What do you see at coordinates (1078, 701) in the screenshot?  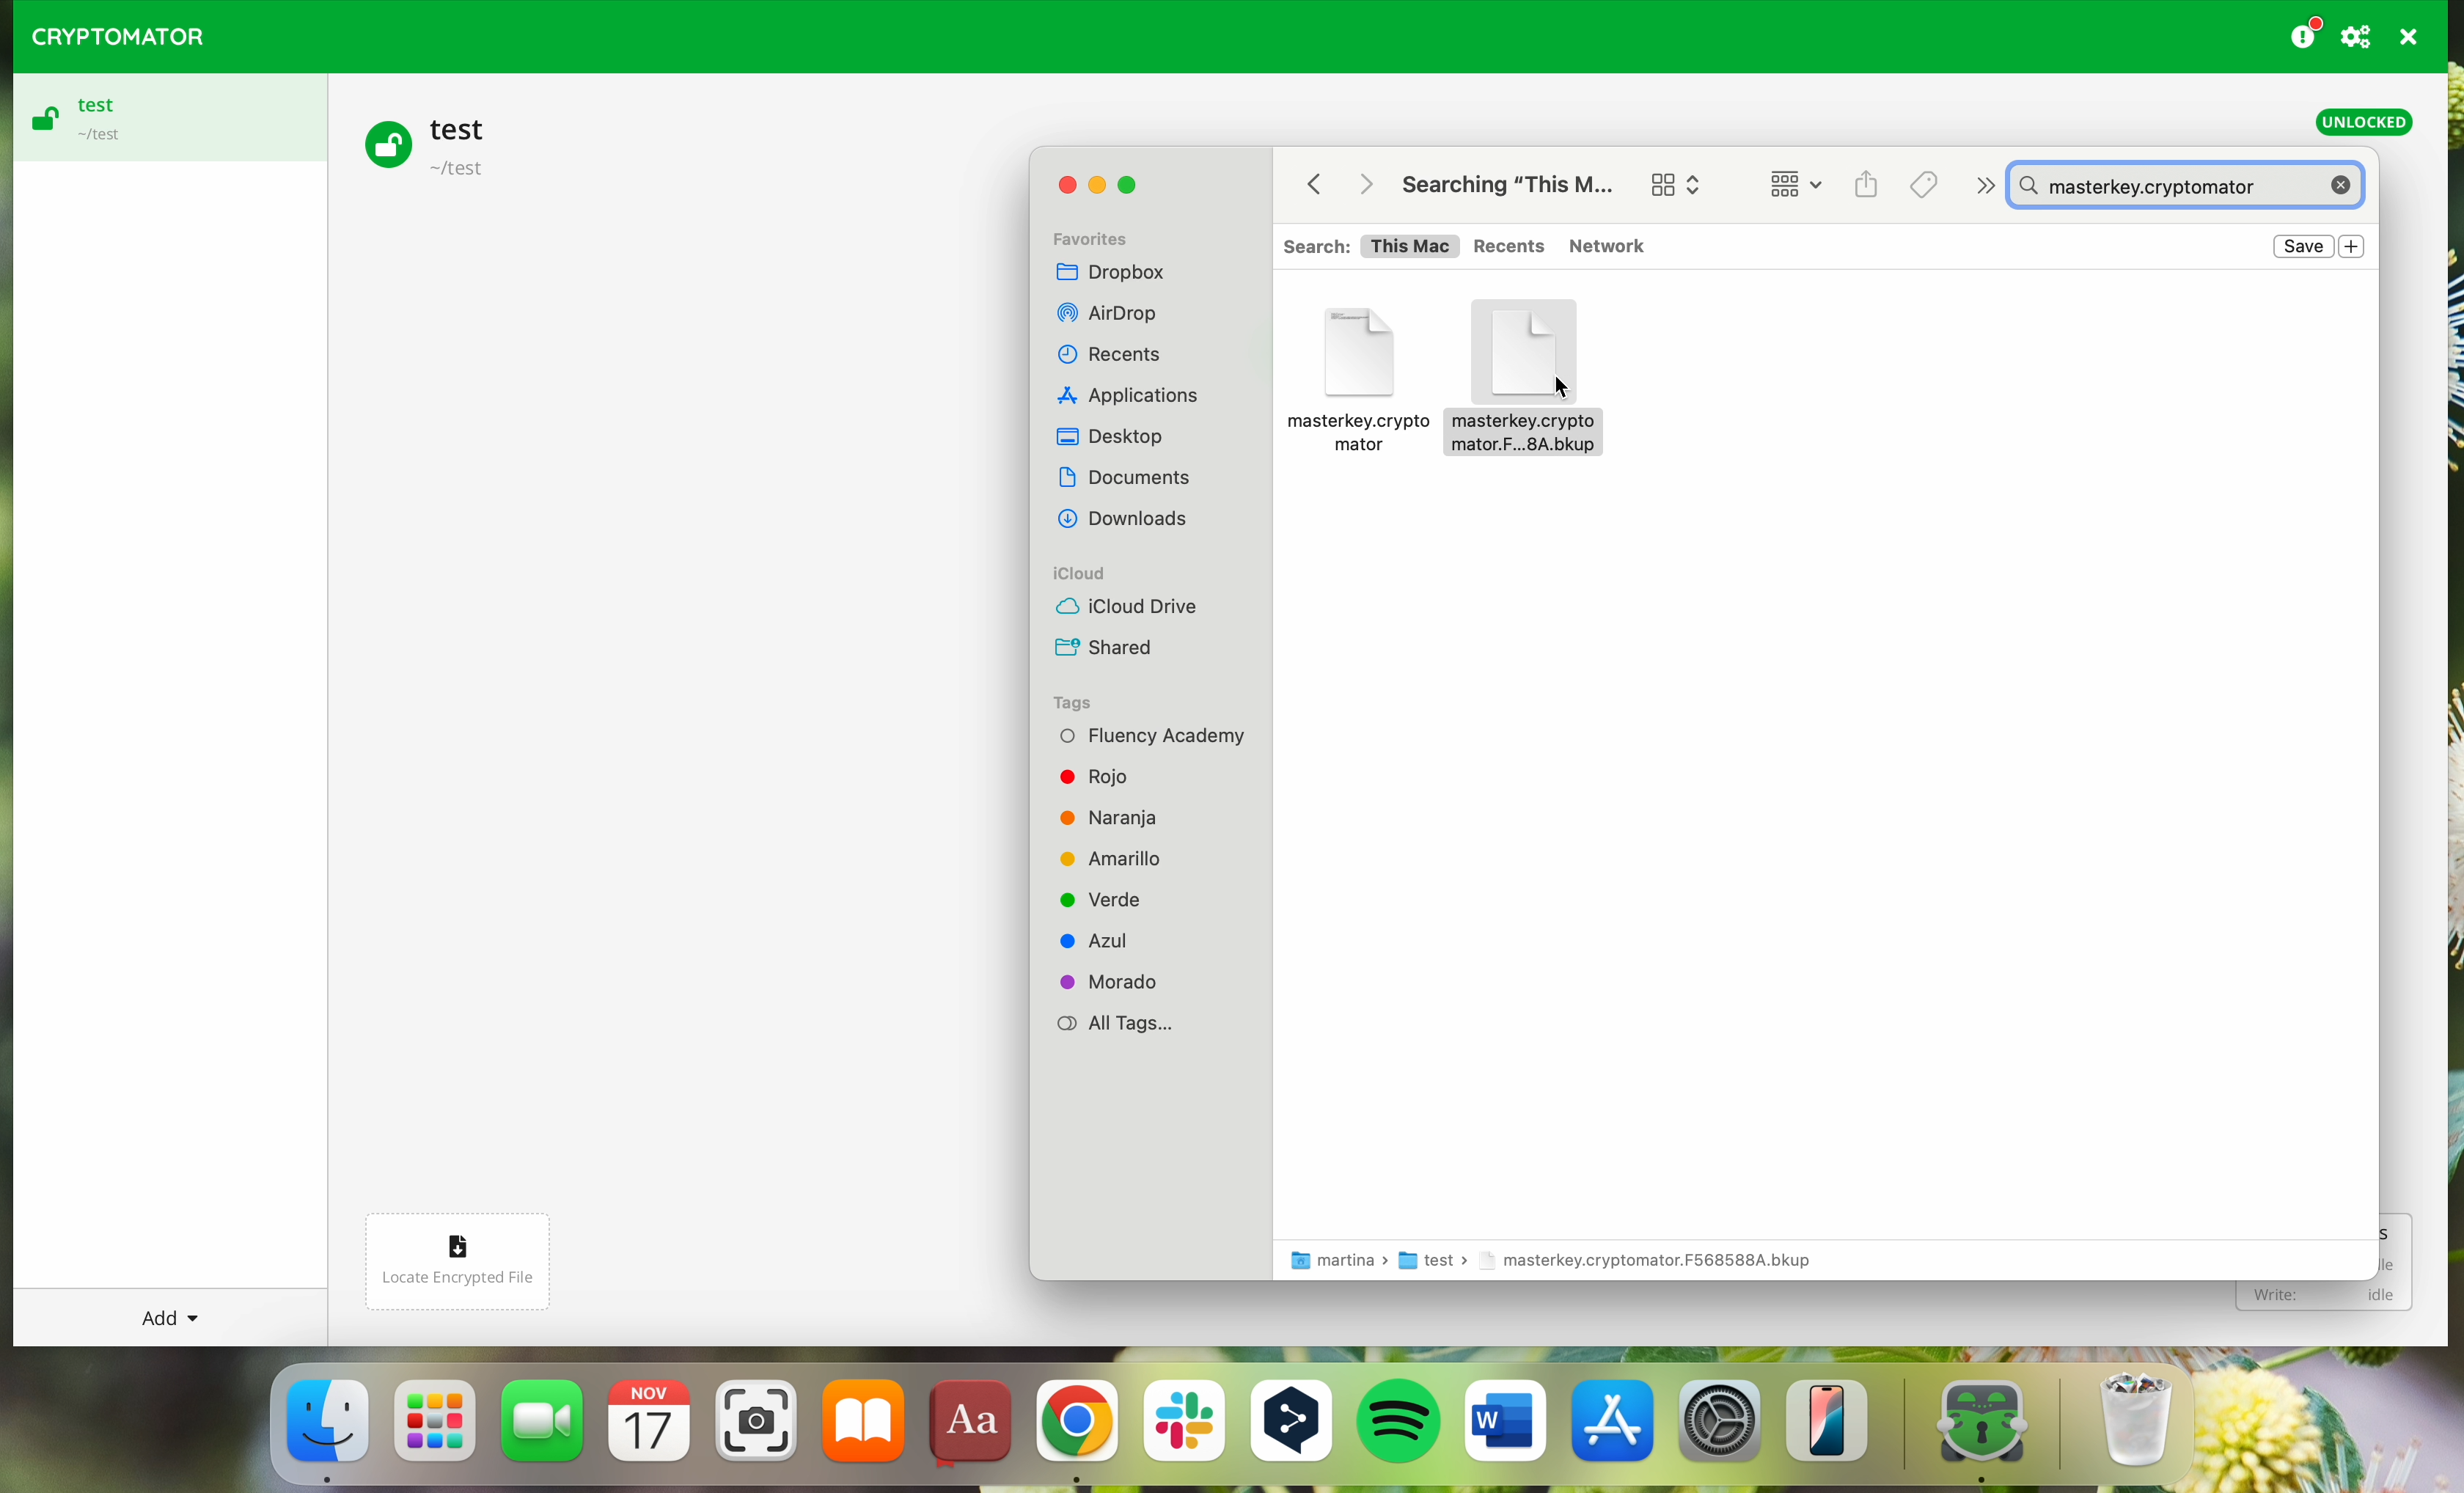 I see `Tags` at bounding box center [1078, 701].